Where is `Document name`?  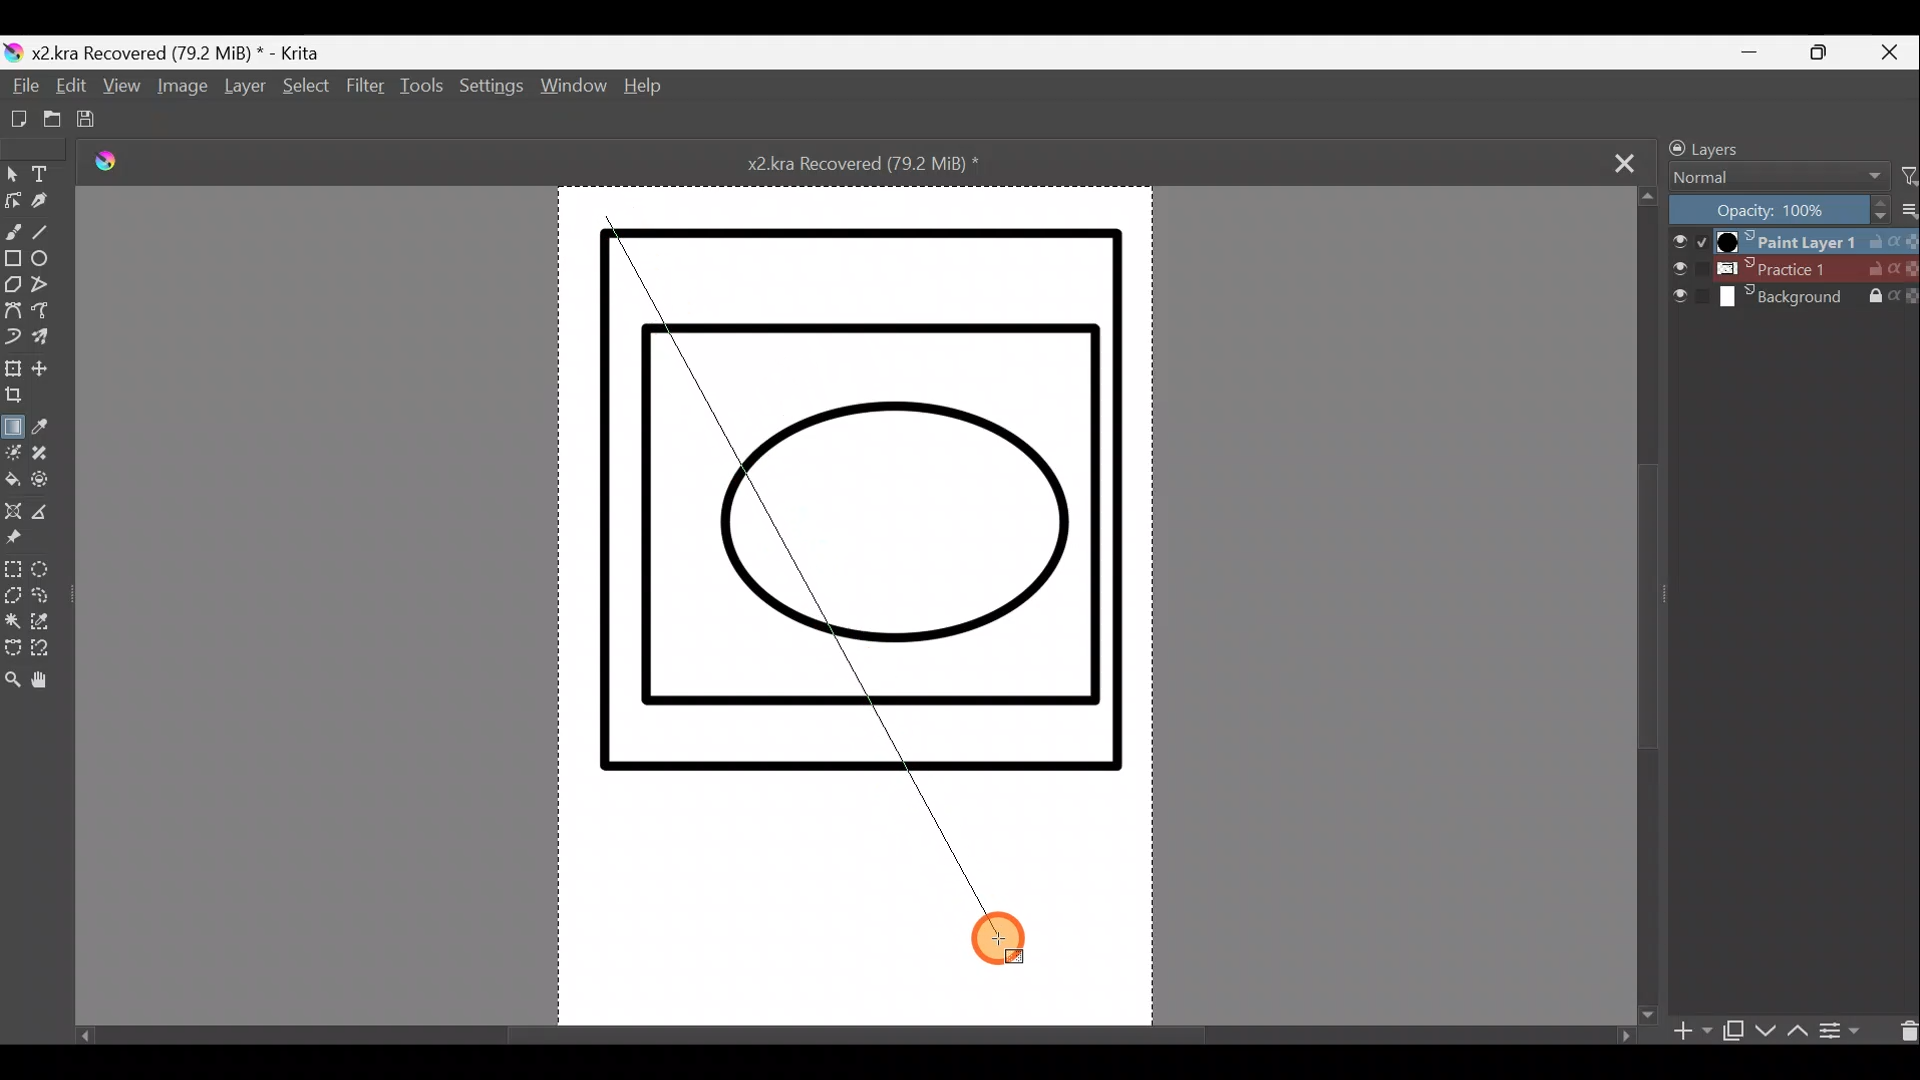 Document name is located at coordinates (174, 52).